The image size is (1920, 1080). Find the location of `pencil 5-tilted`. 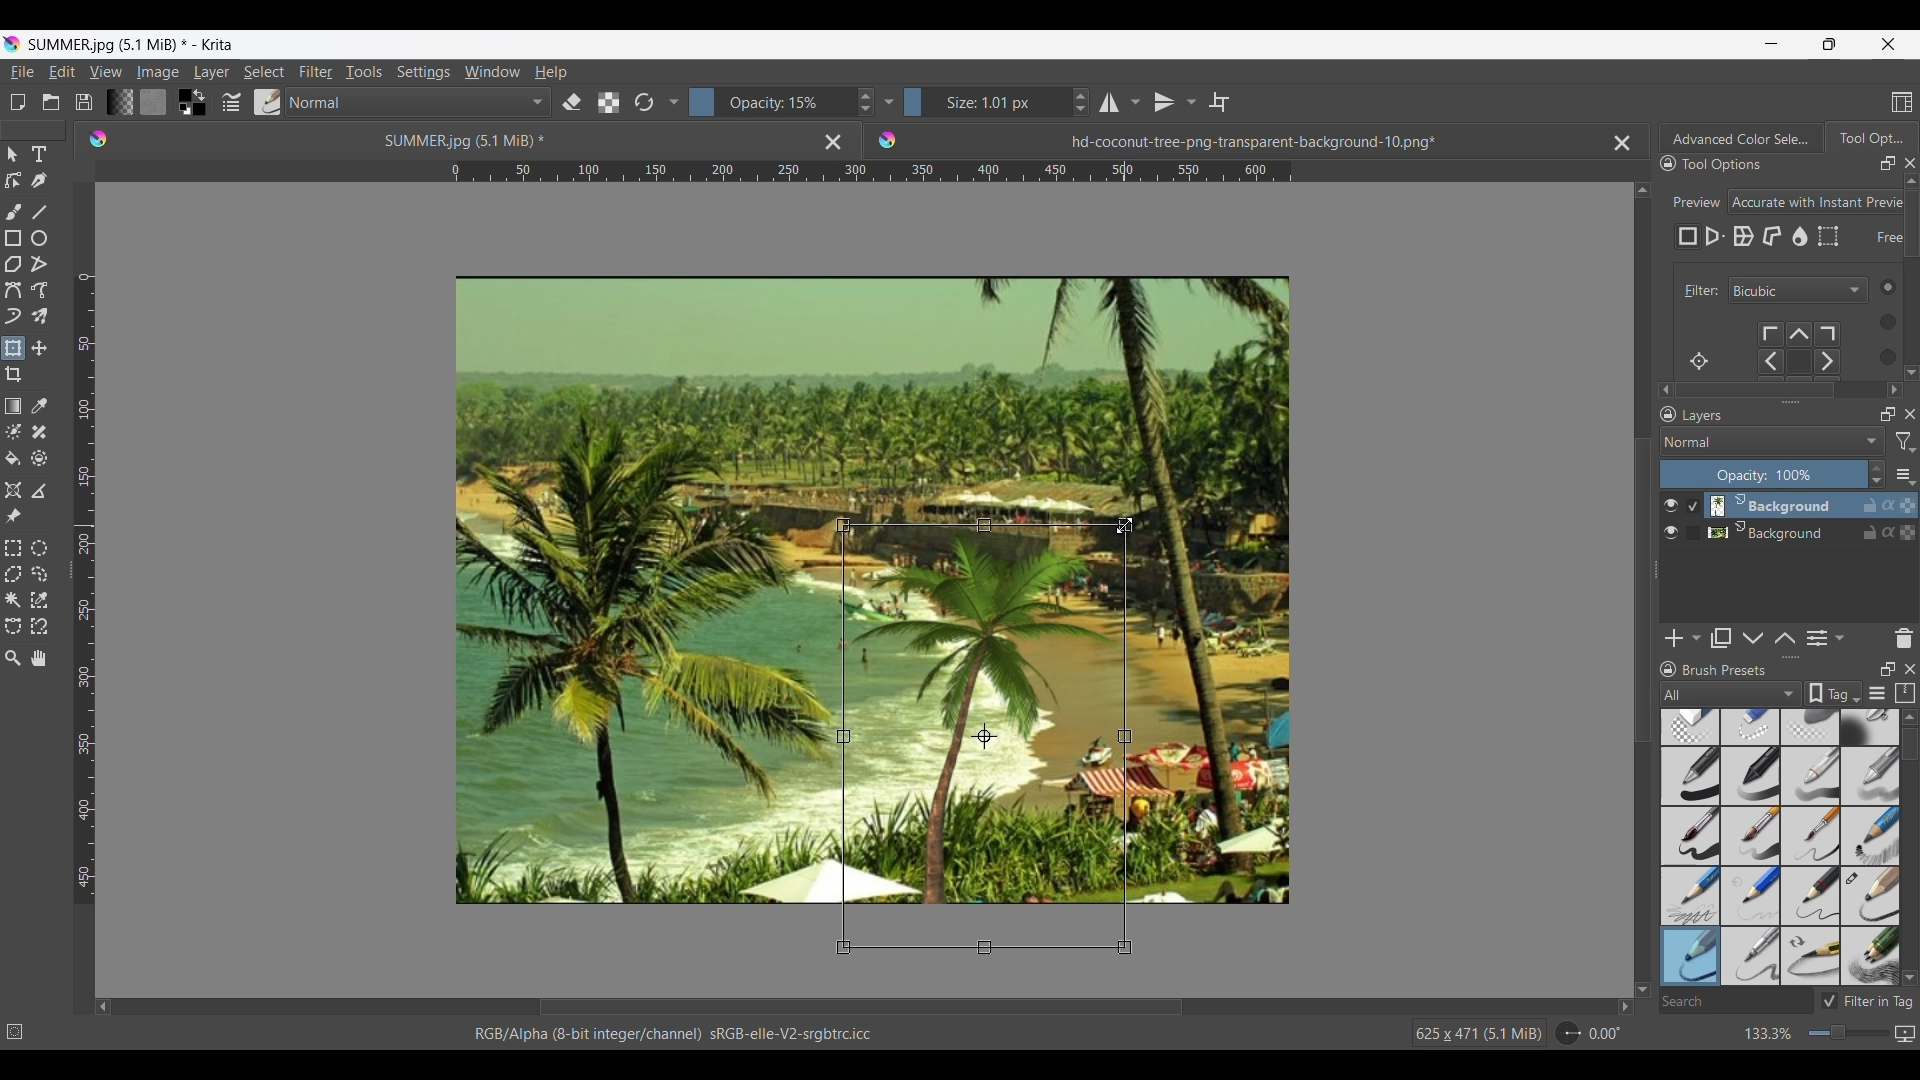

pencil 5-tilted is located at coordinates (1752, 955).